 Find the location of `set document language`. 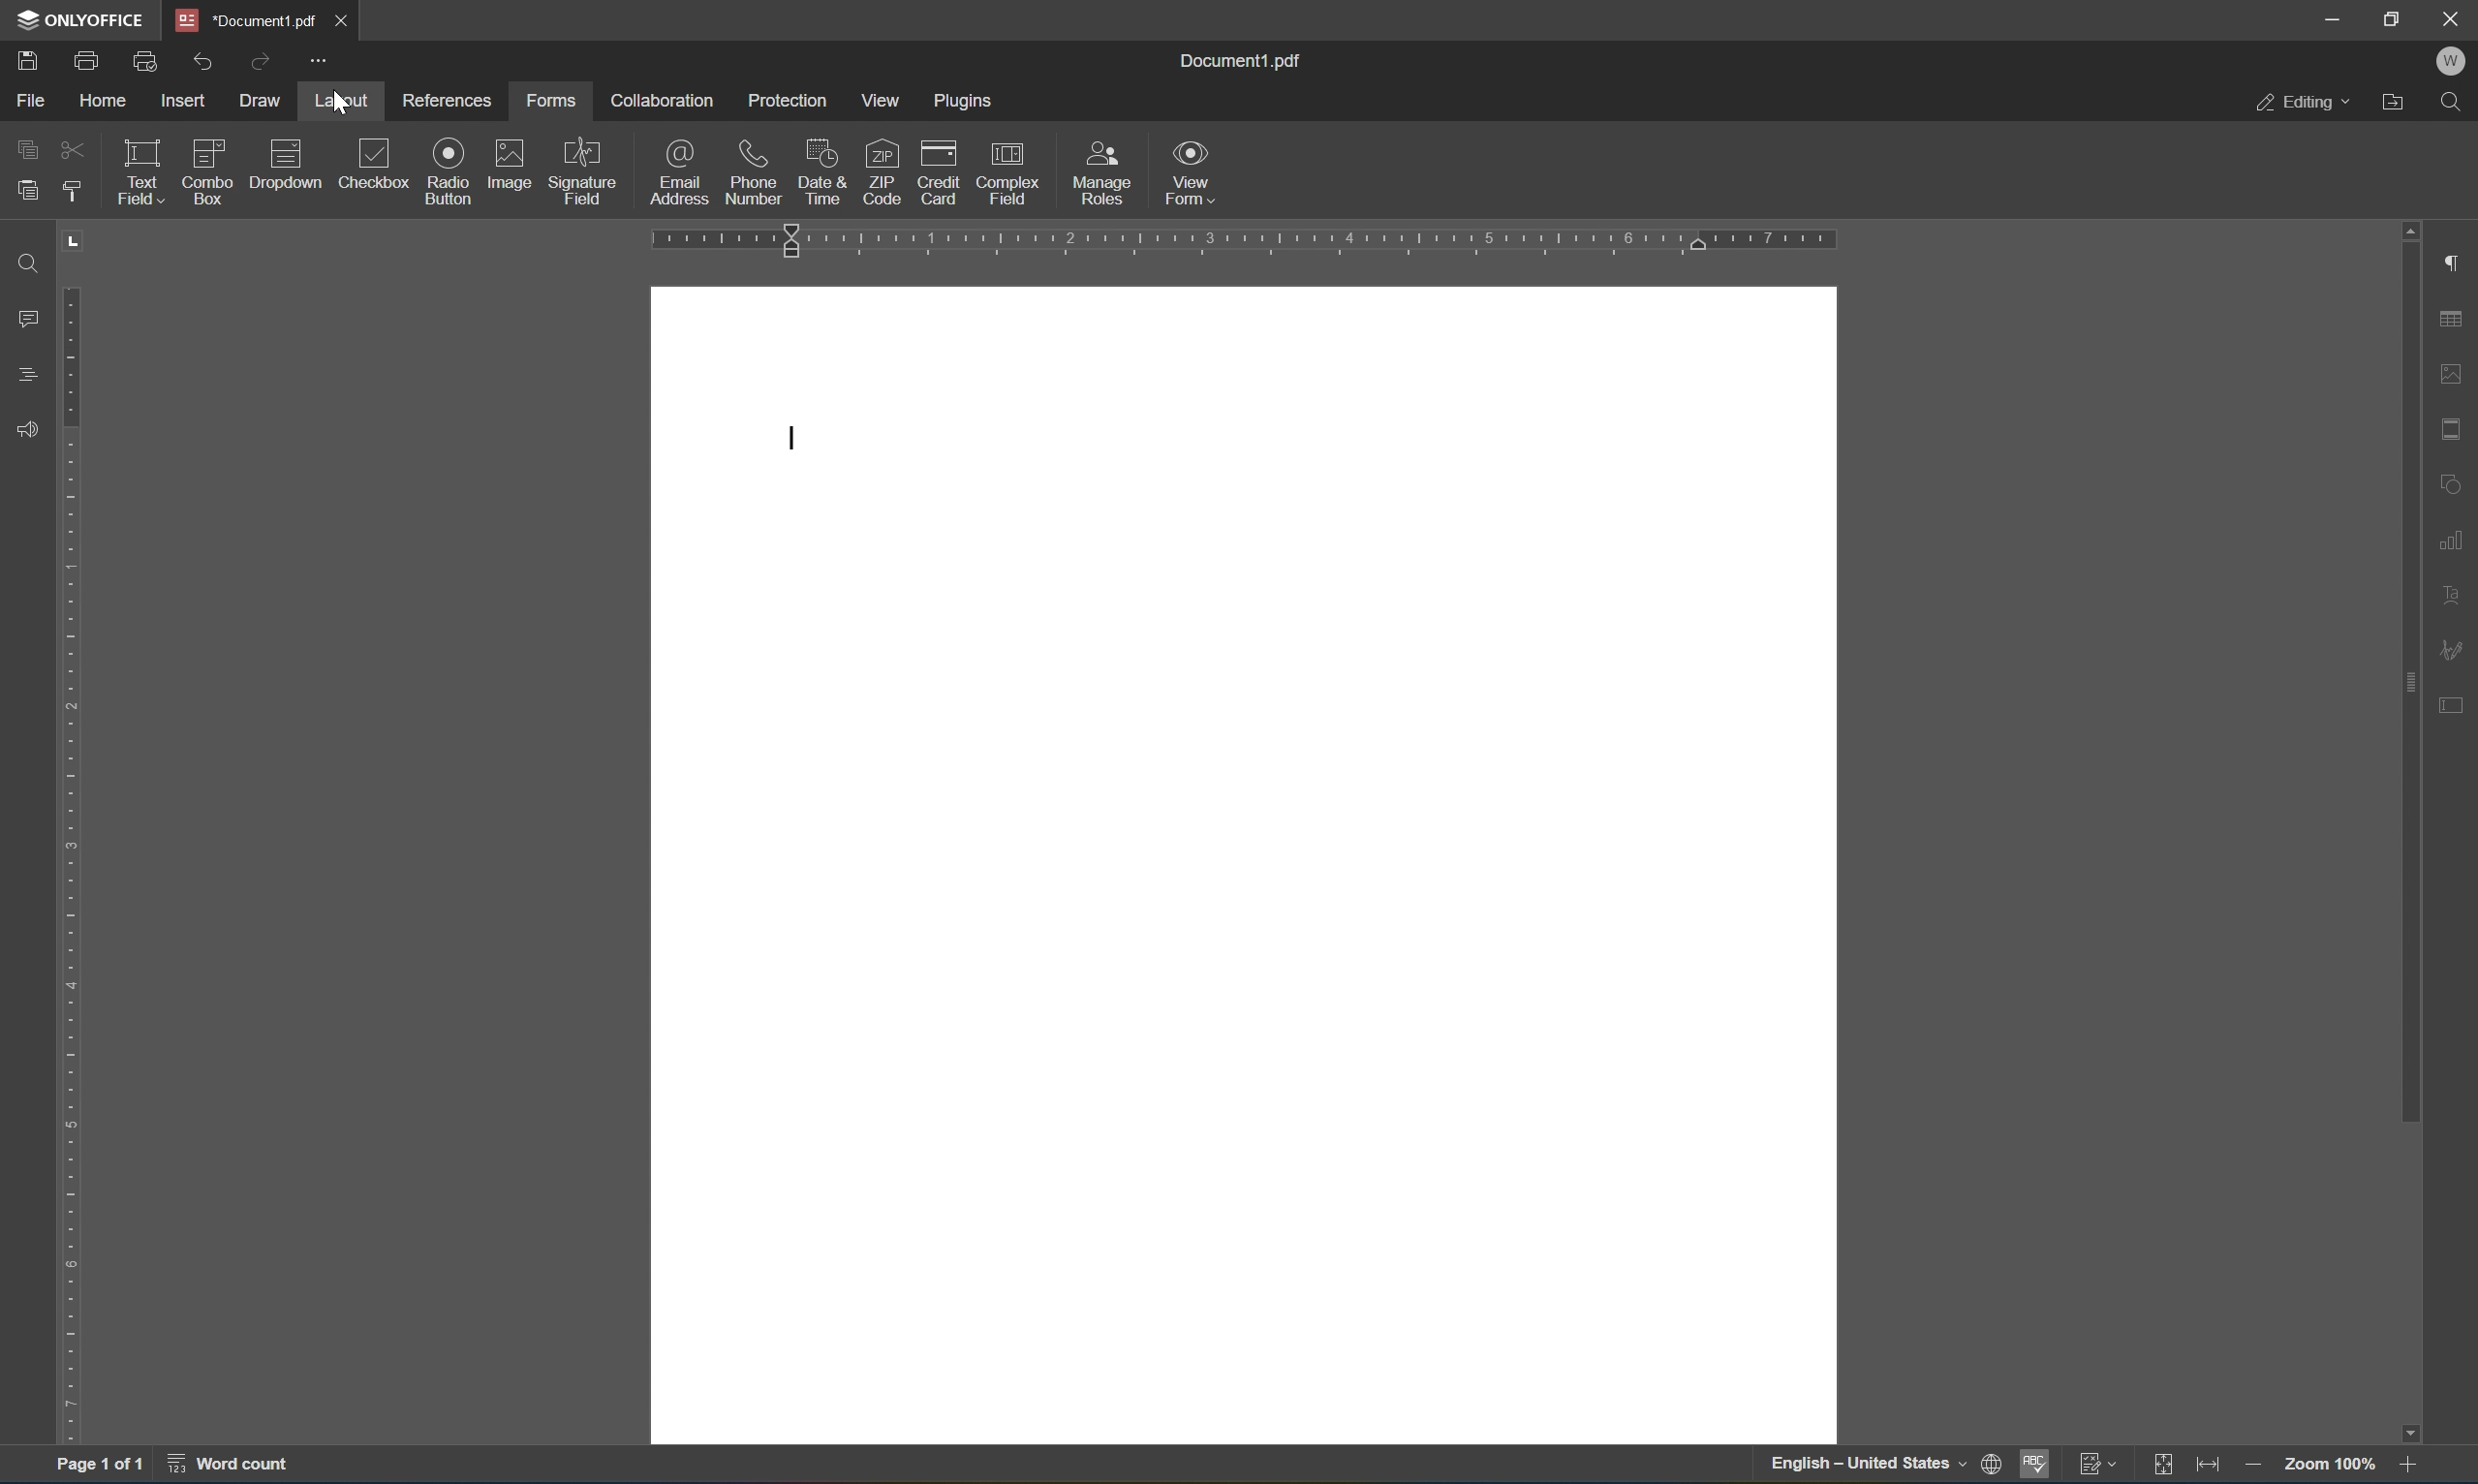

set document language is located at coordinates (1885, 1467).